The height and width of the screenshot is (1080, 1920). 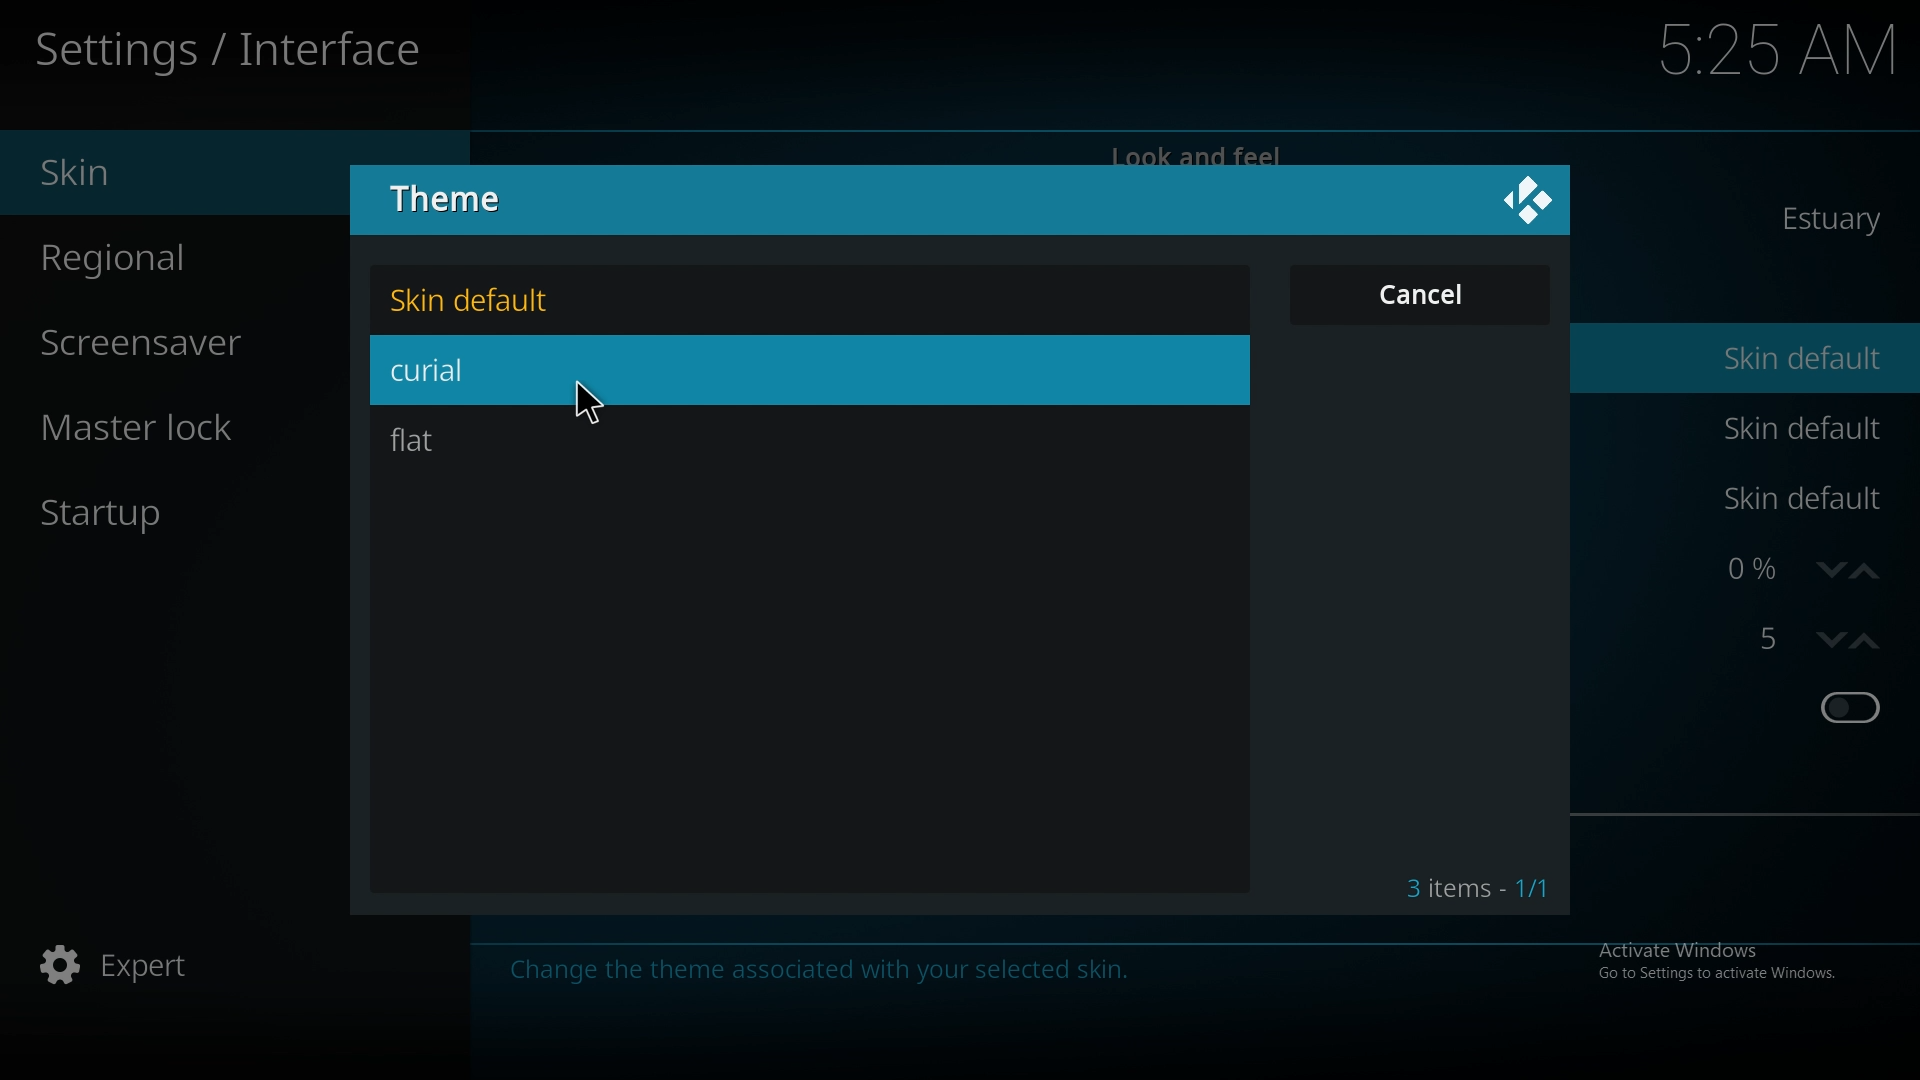 I want to click on skin default, so click(x=492, y=302).